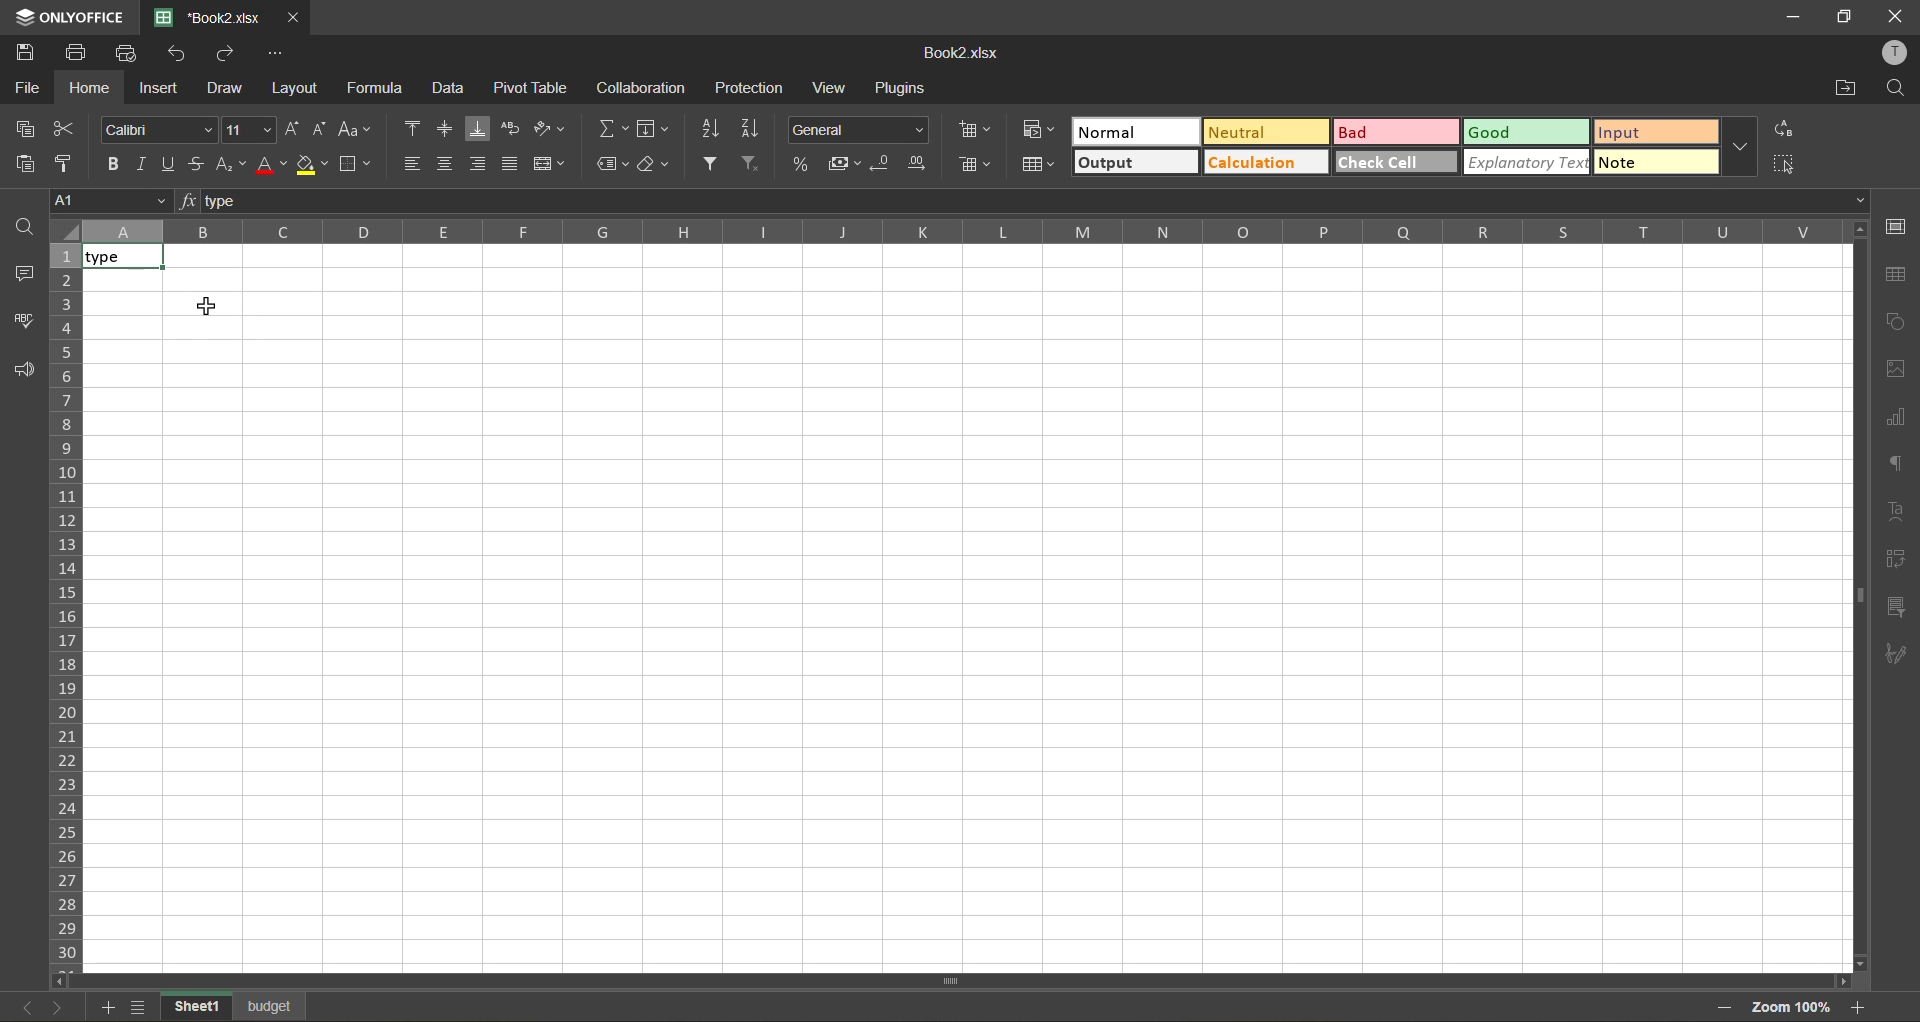 The height and width of the screenshot is (1022, 1920). Describe the element at coordinates (292, 90) in the screenshot. I see `layout` at that location.